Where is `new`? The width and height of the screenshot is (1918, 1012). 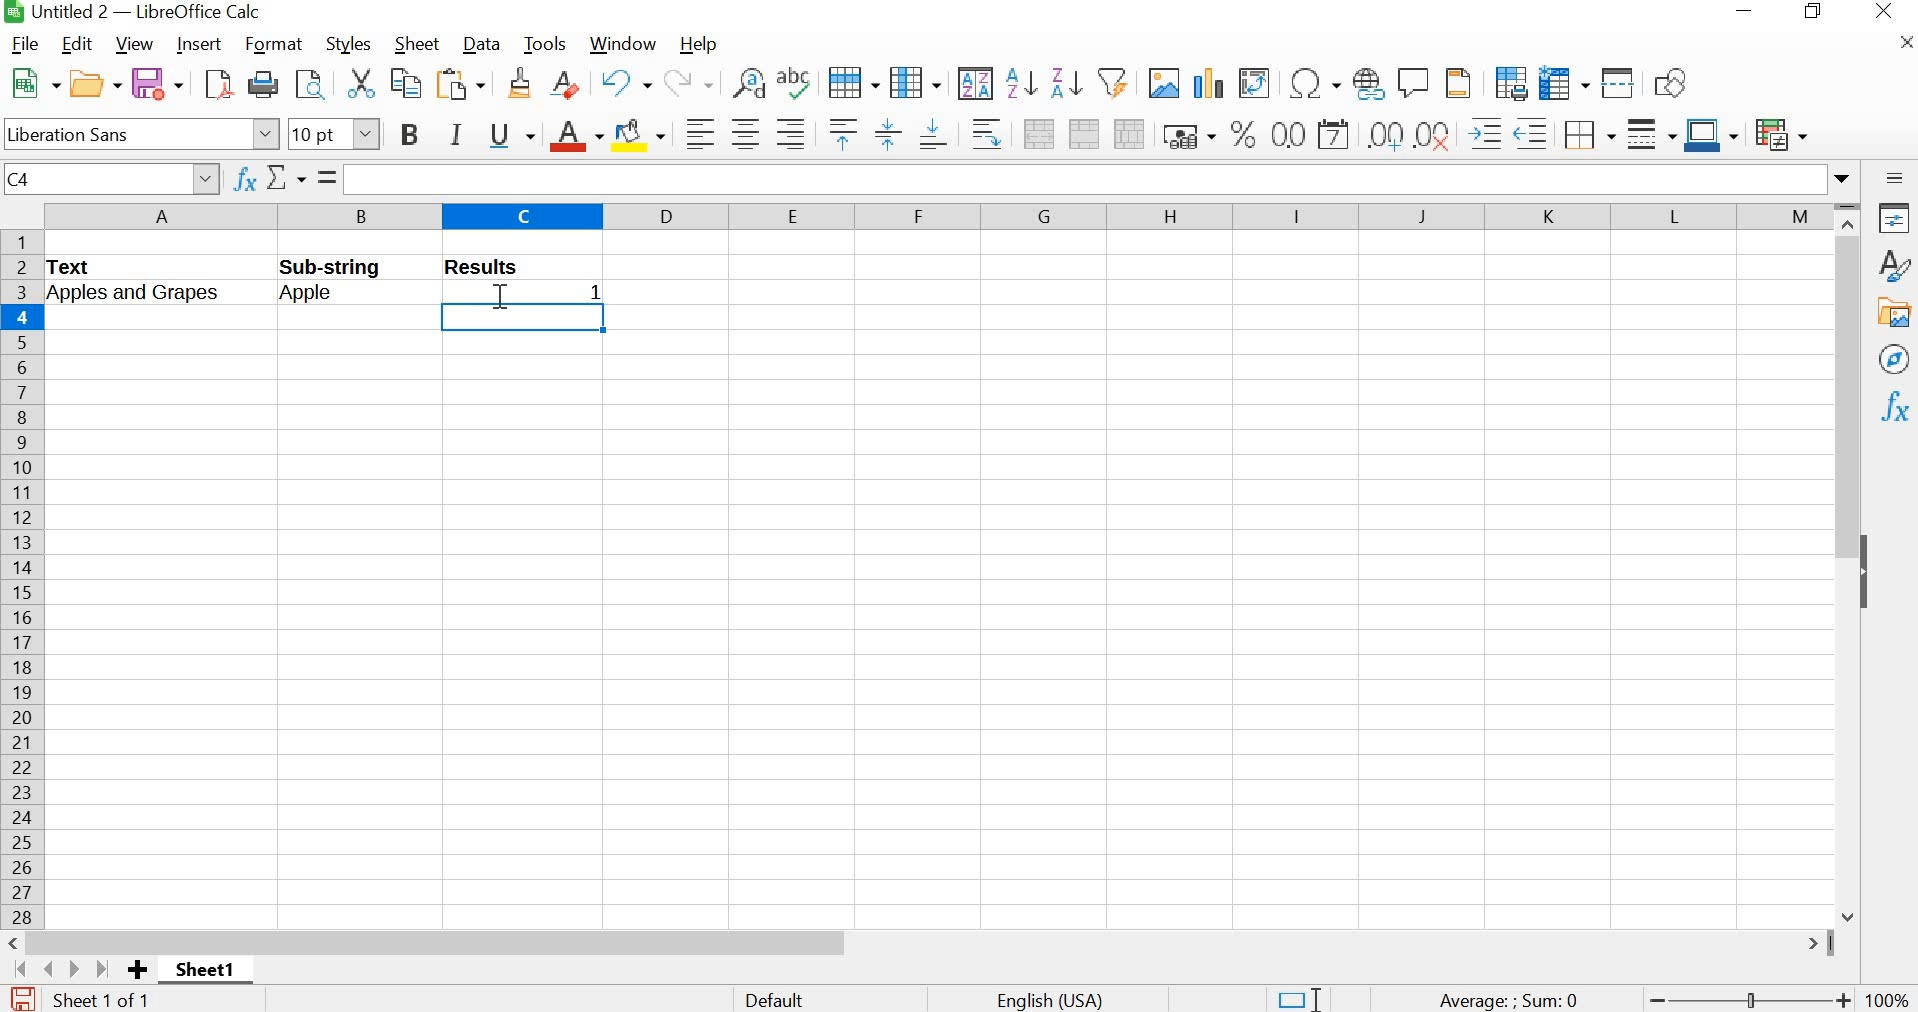 new is located at coordinates (31, 81).